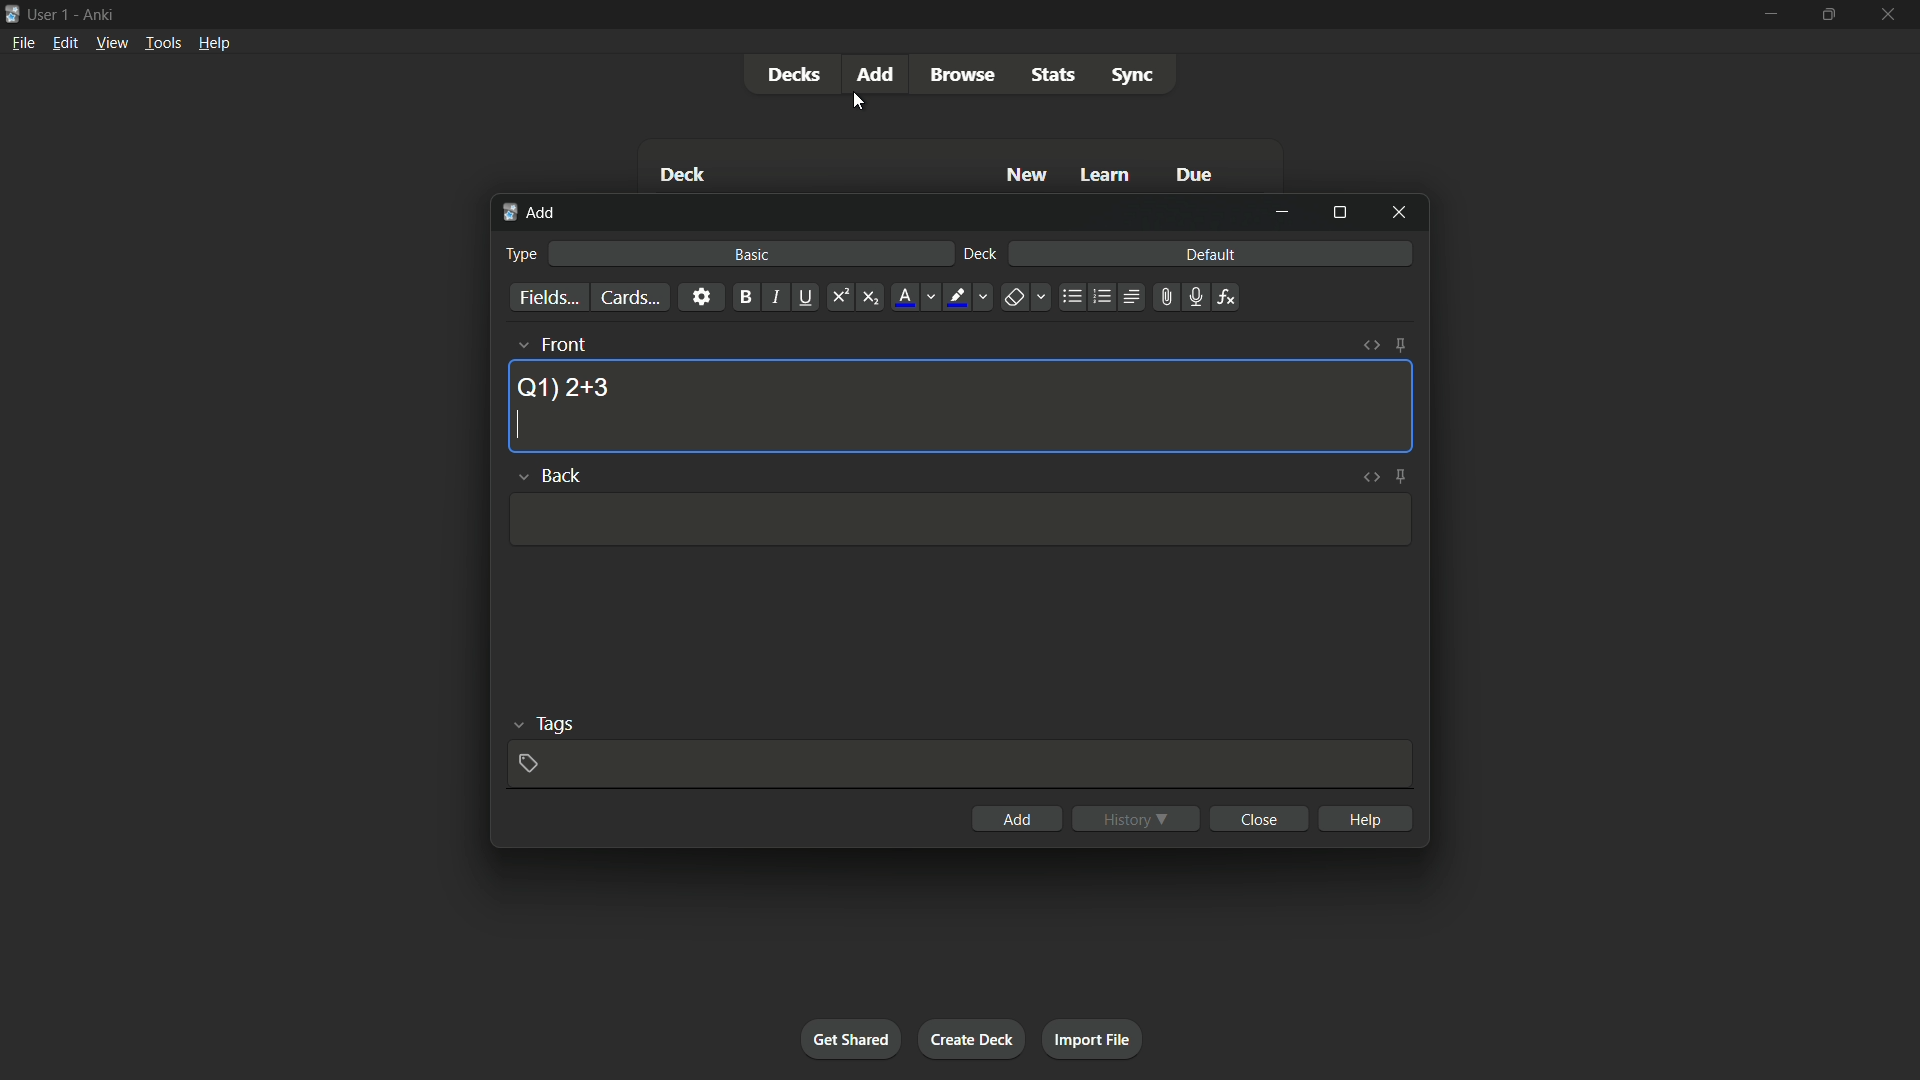 The height and width of the screenshot is (1080, 1920). Describe the element at coordinates (1091, 1040) in the screenshot. I see `import file` at that location.